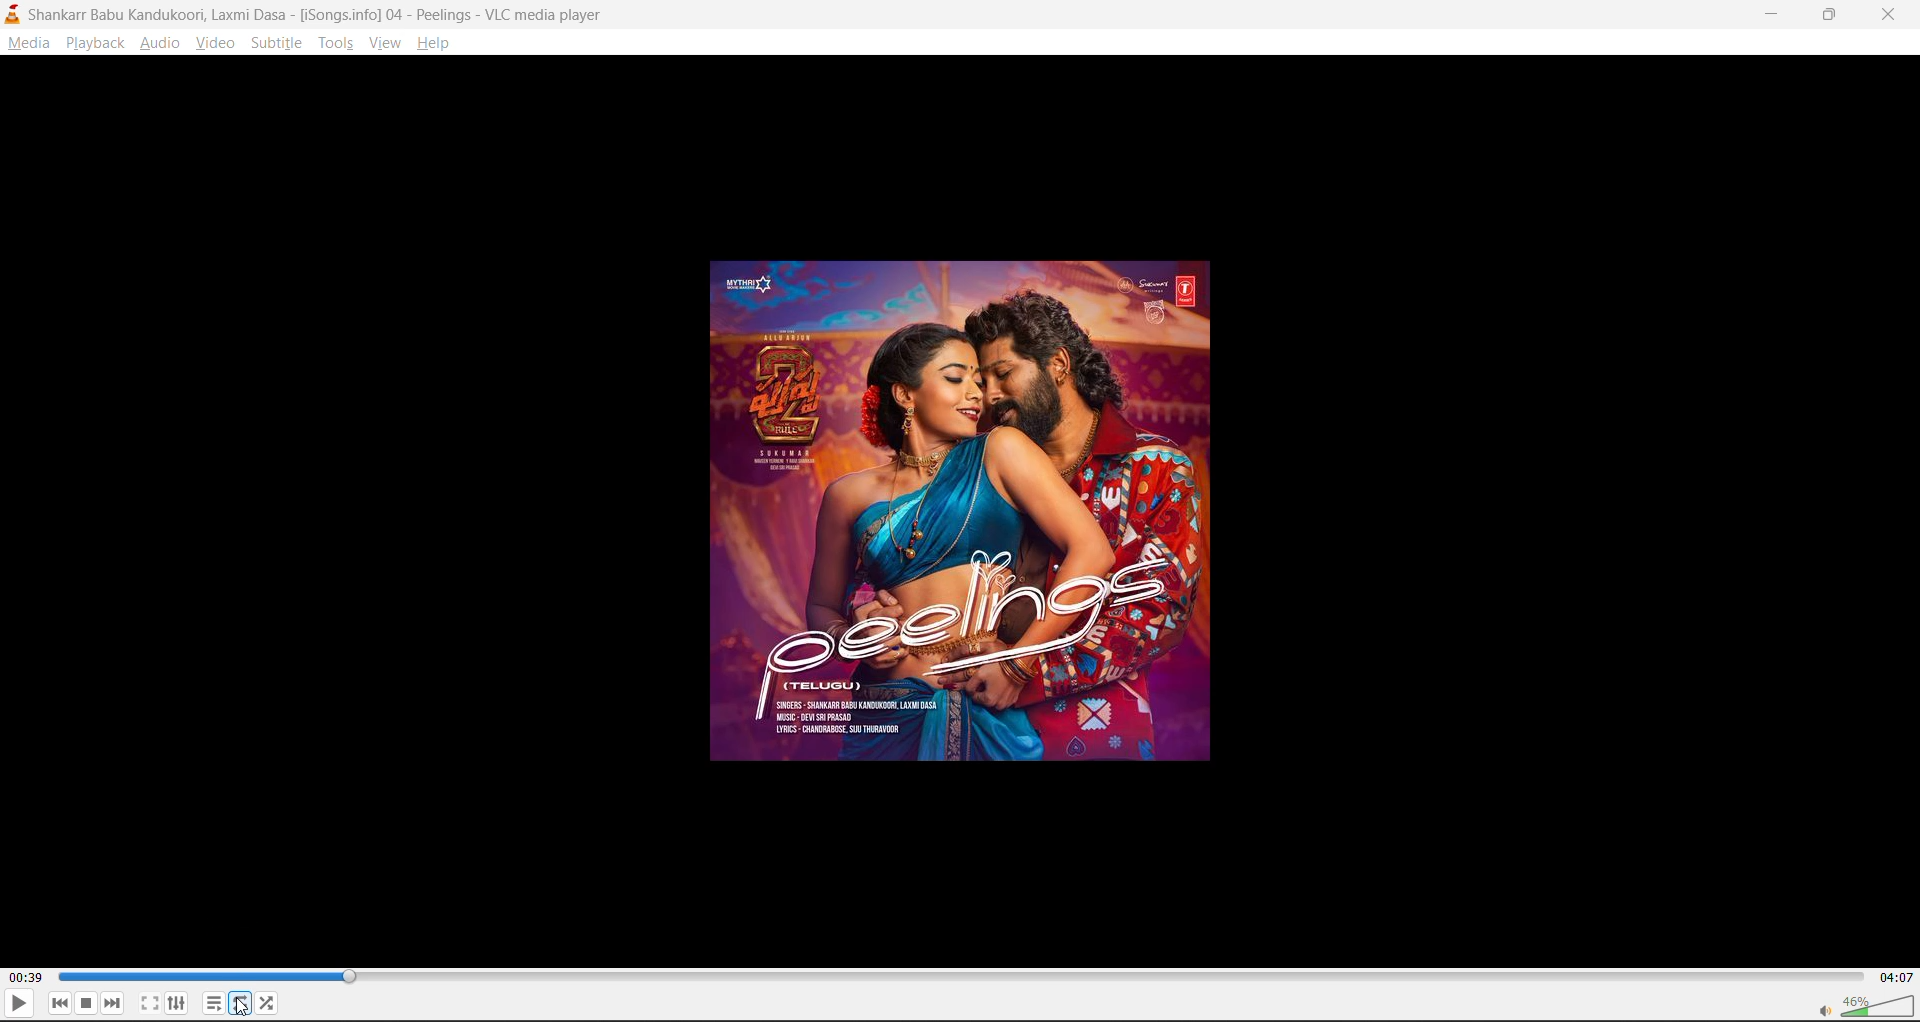 This screenshot has width=1920, height=1022. I want to click on help, so click(438, 46).